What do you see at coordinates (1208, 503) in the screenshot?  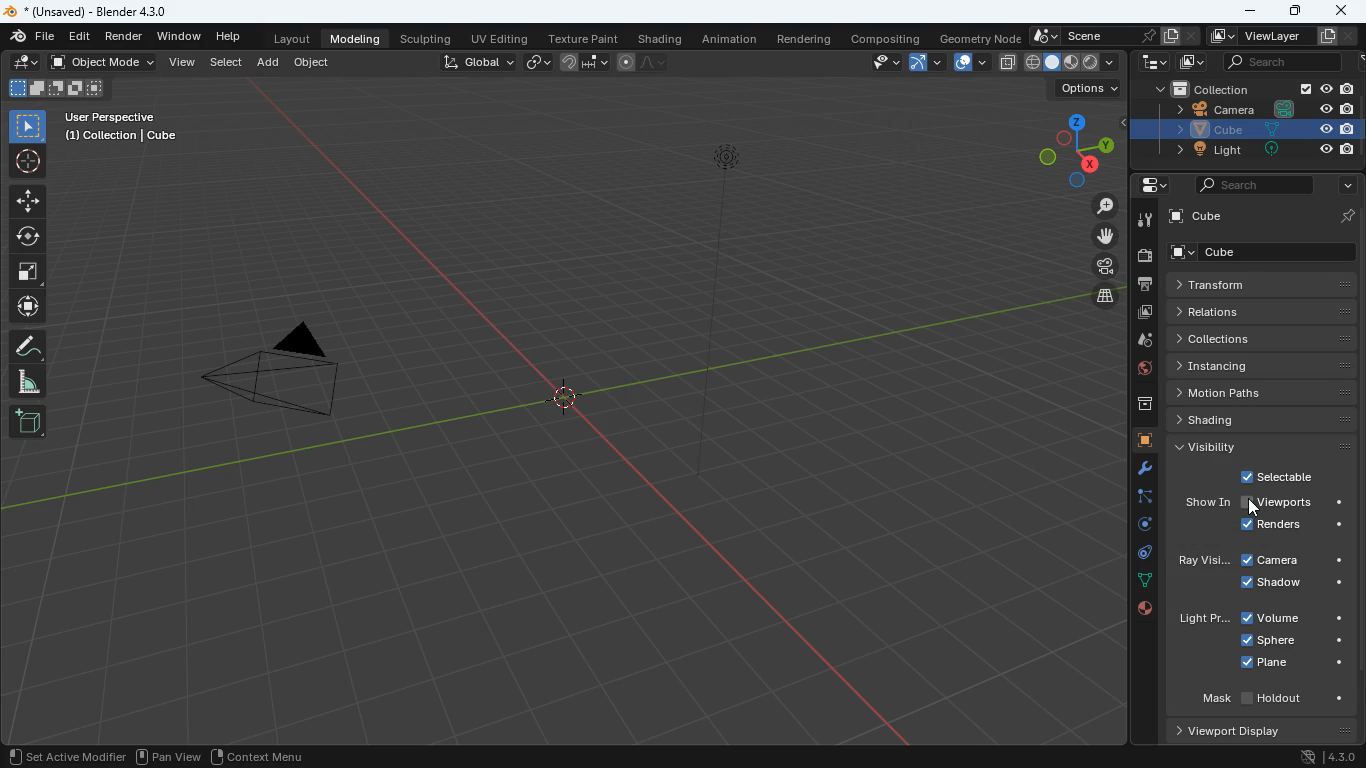 I see `show in` at bounding box center [1208, 503].